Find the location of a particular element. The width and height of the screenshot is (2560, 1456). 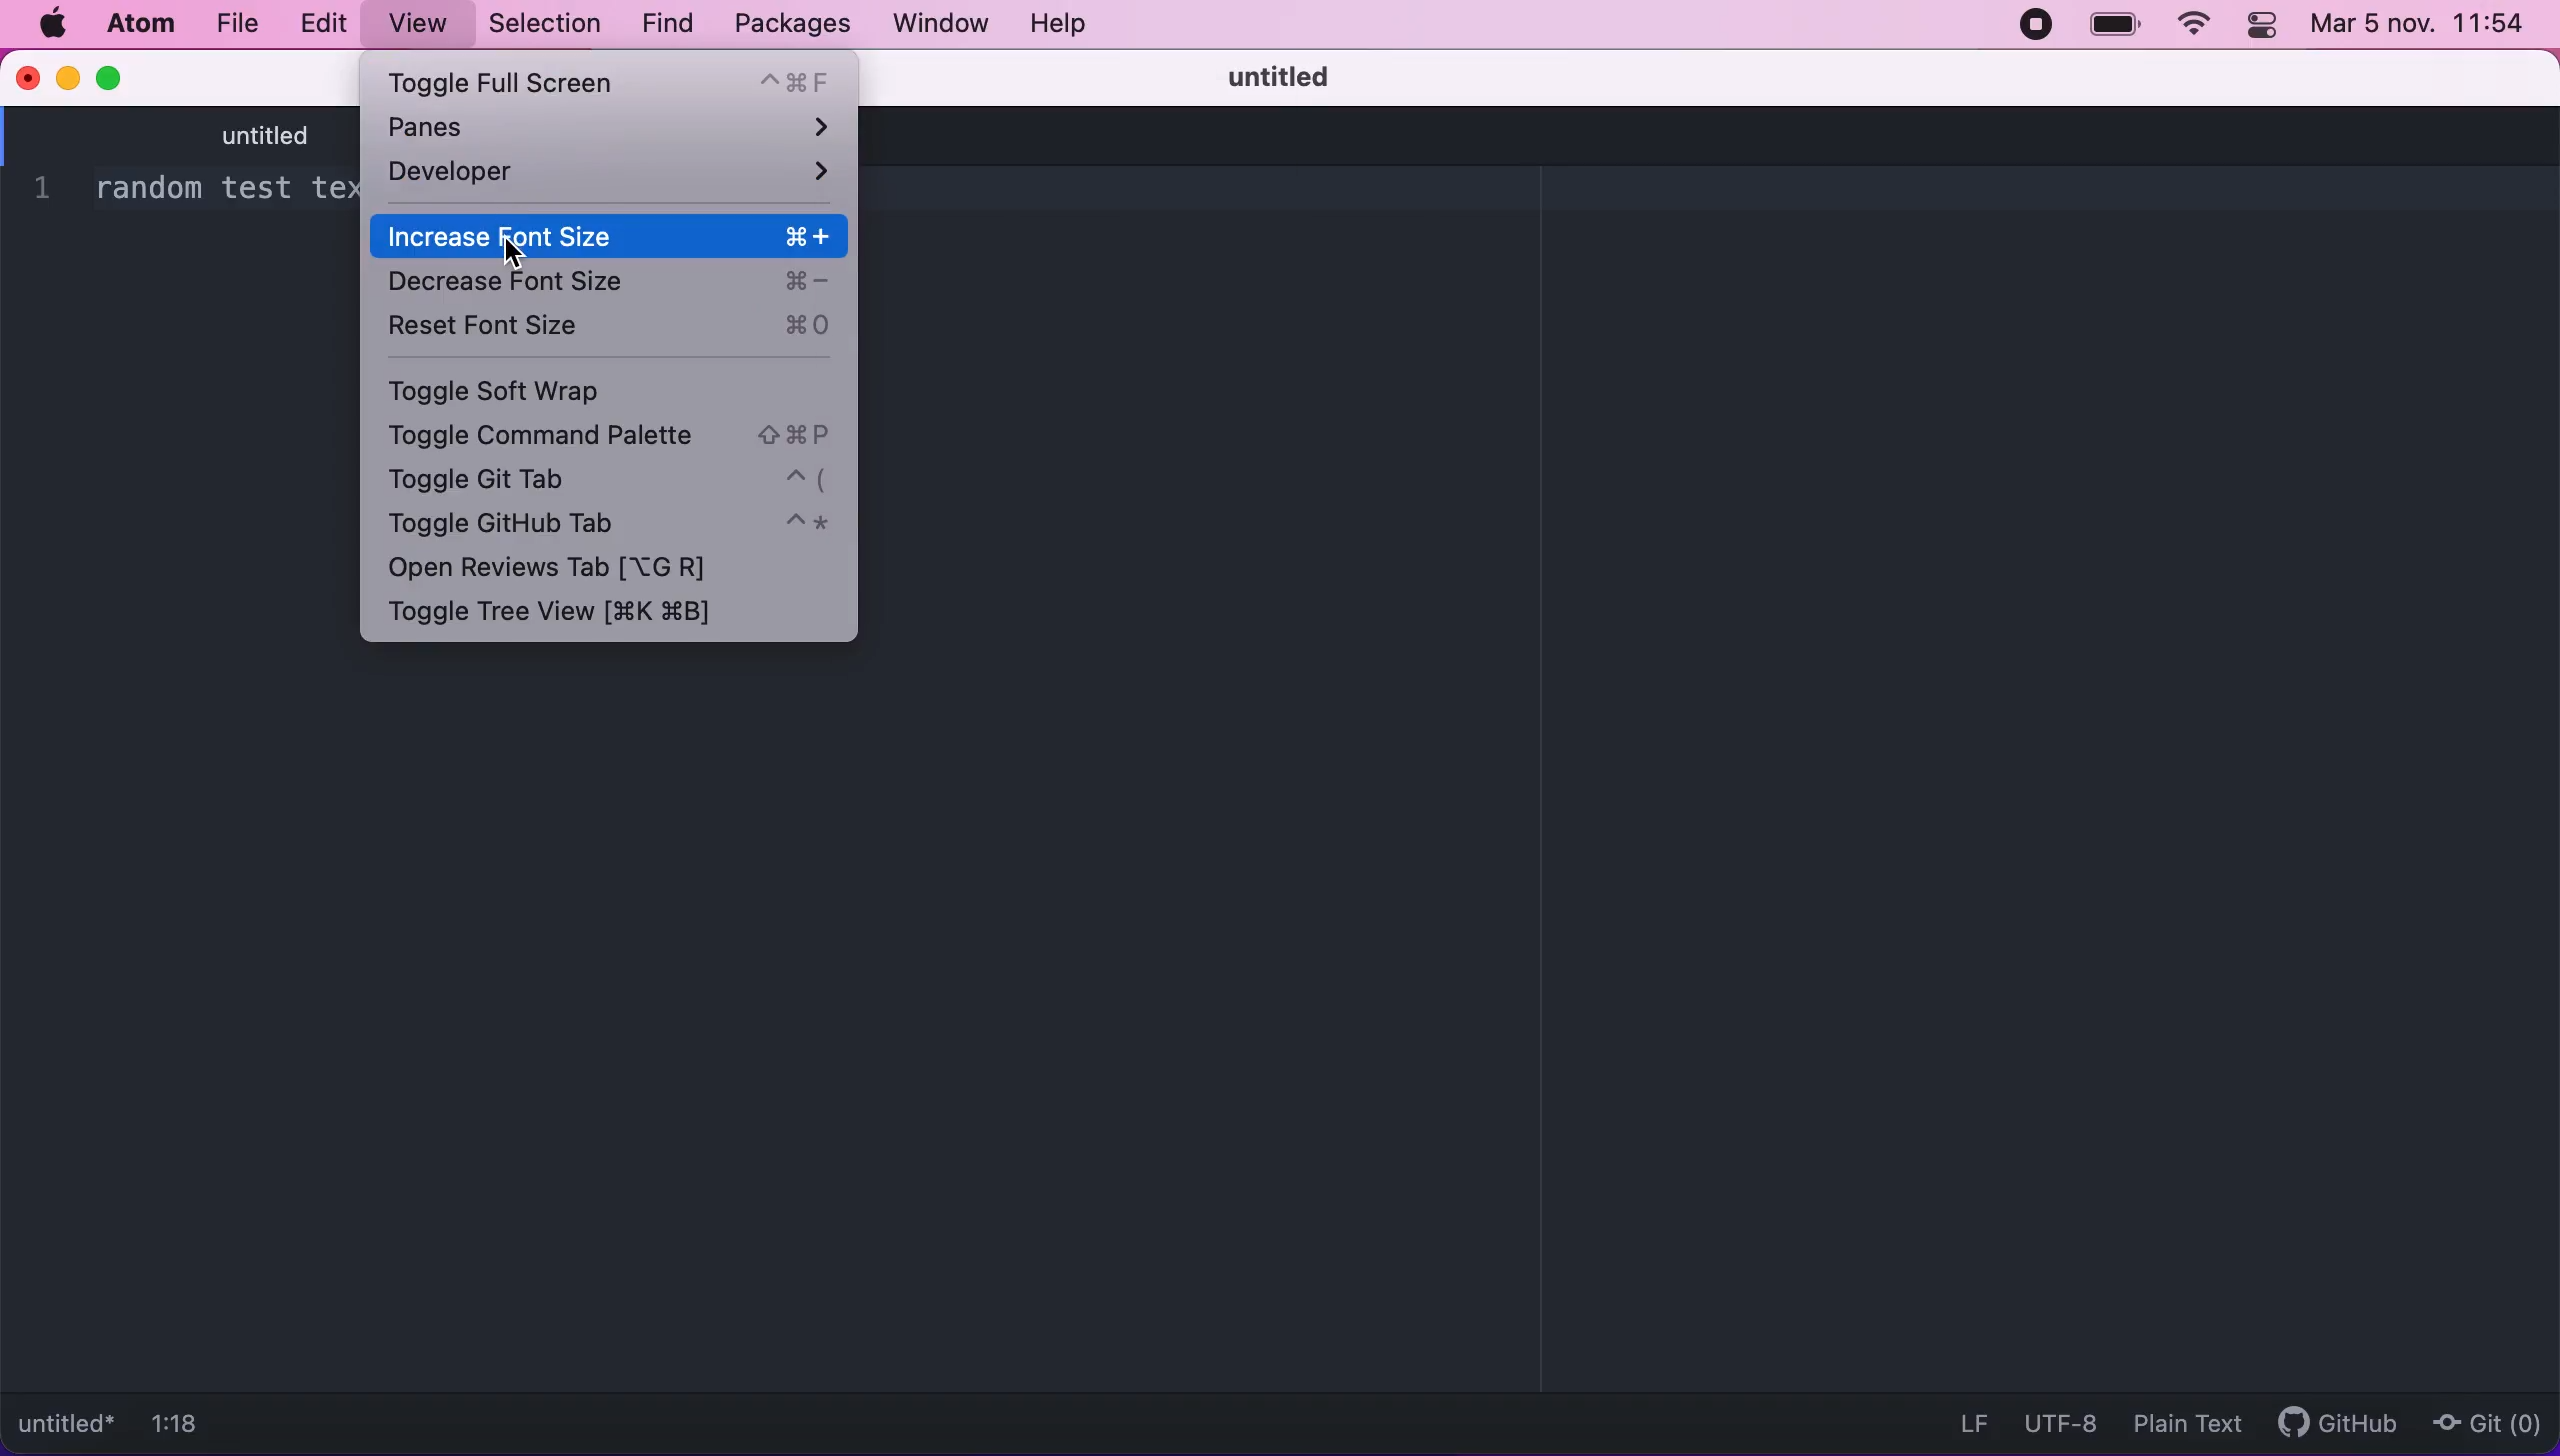

coordinates is located at coordinates (197, 1428).